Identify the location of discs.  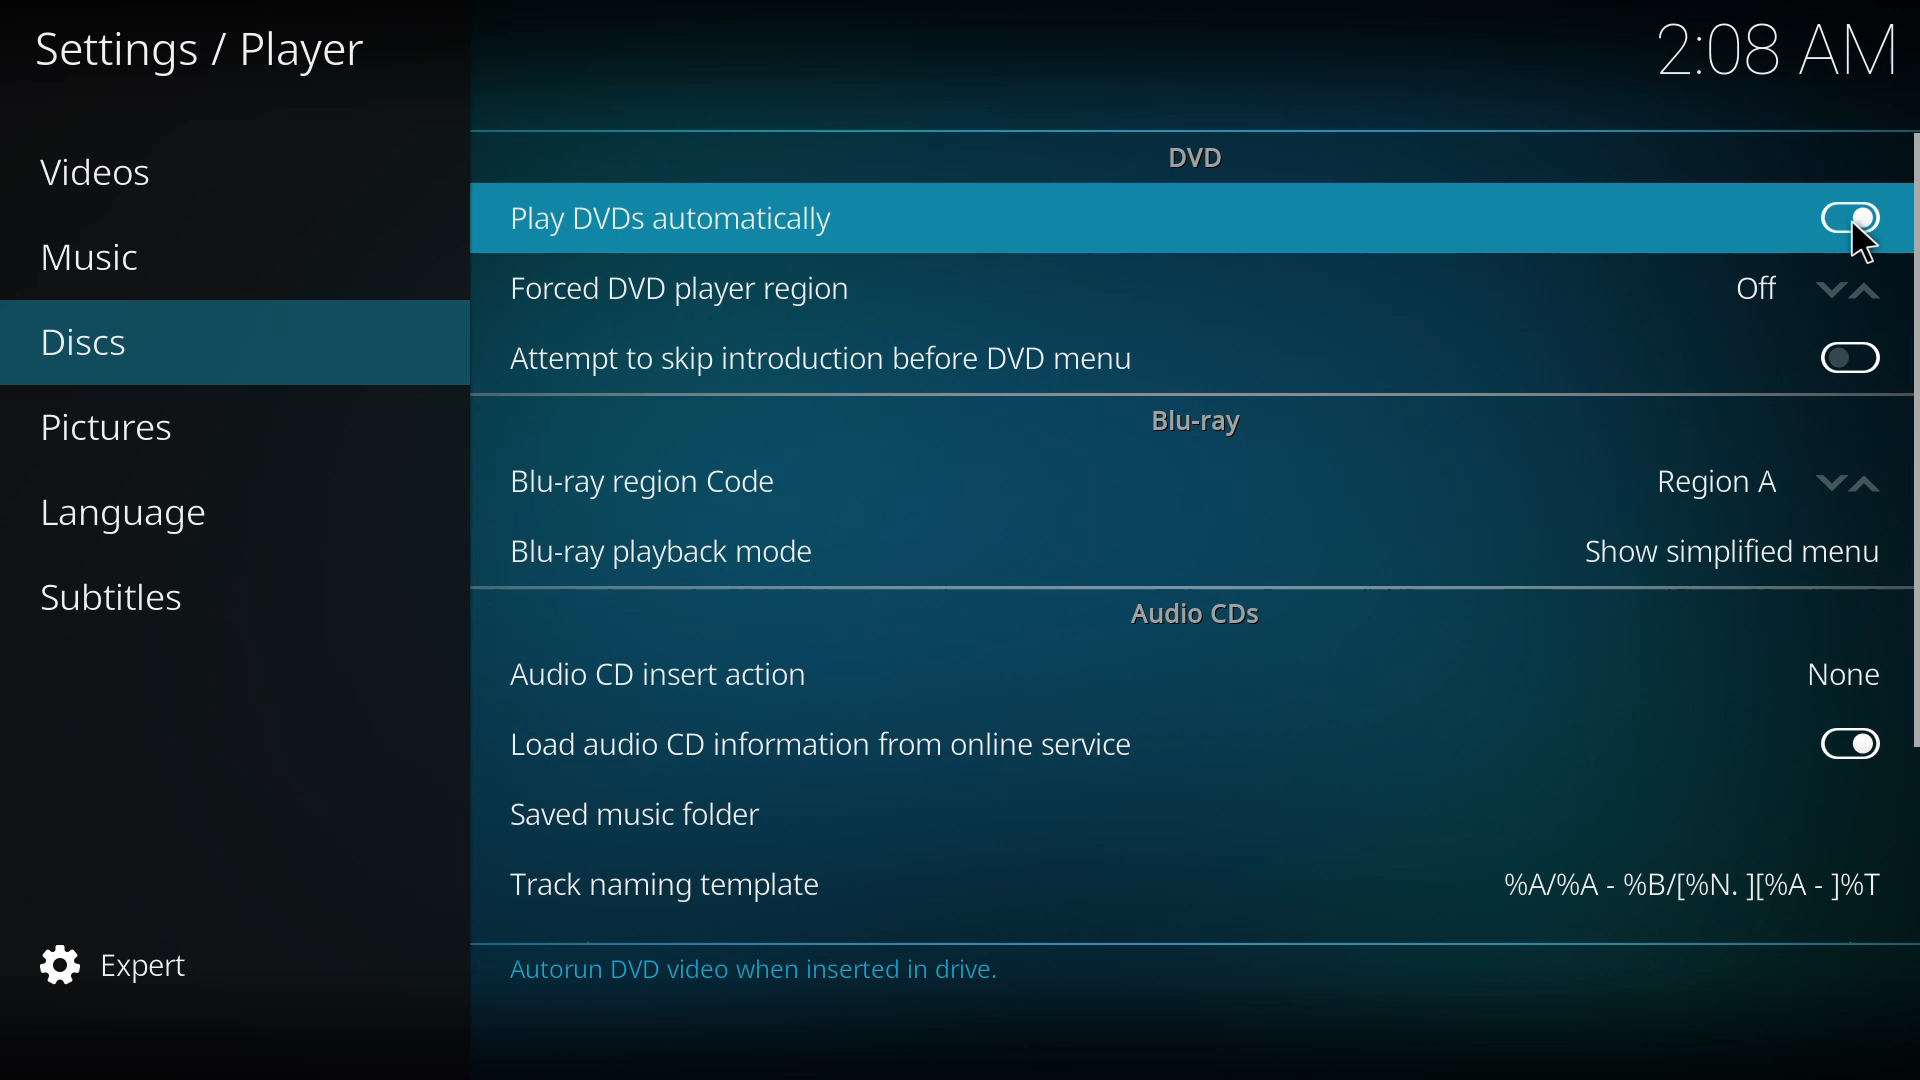
(85, 346).